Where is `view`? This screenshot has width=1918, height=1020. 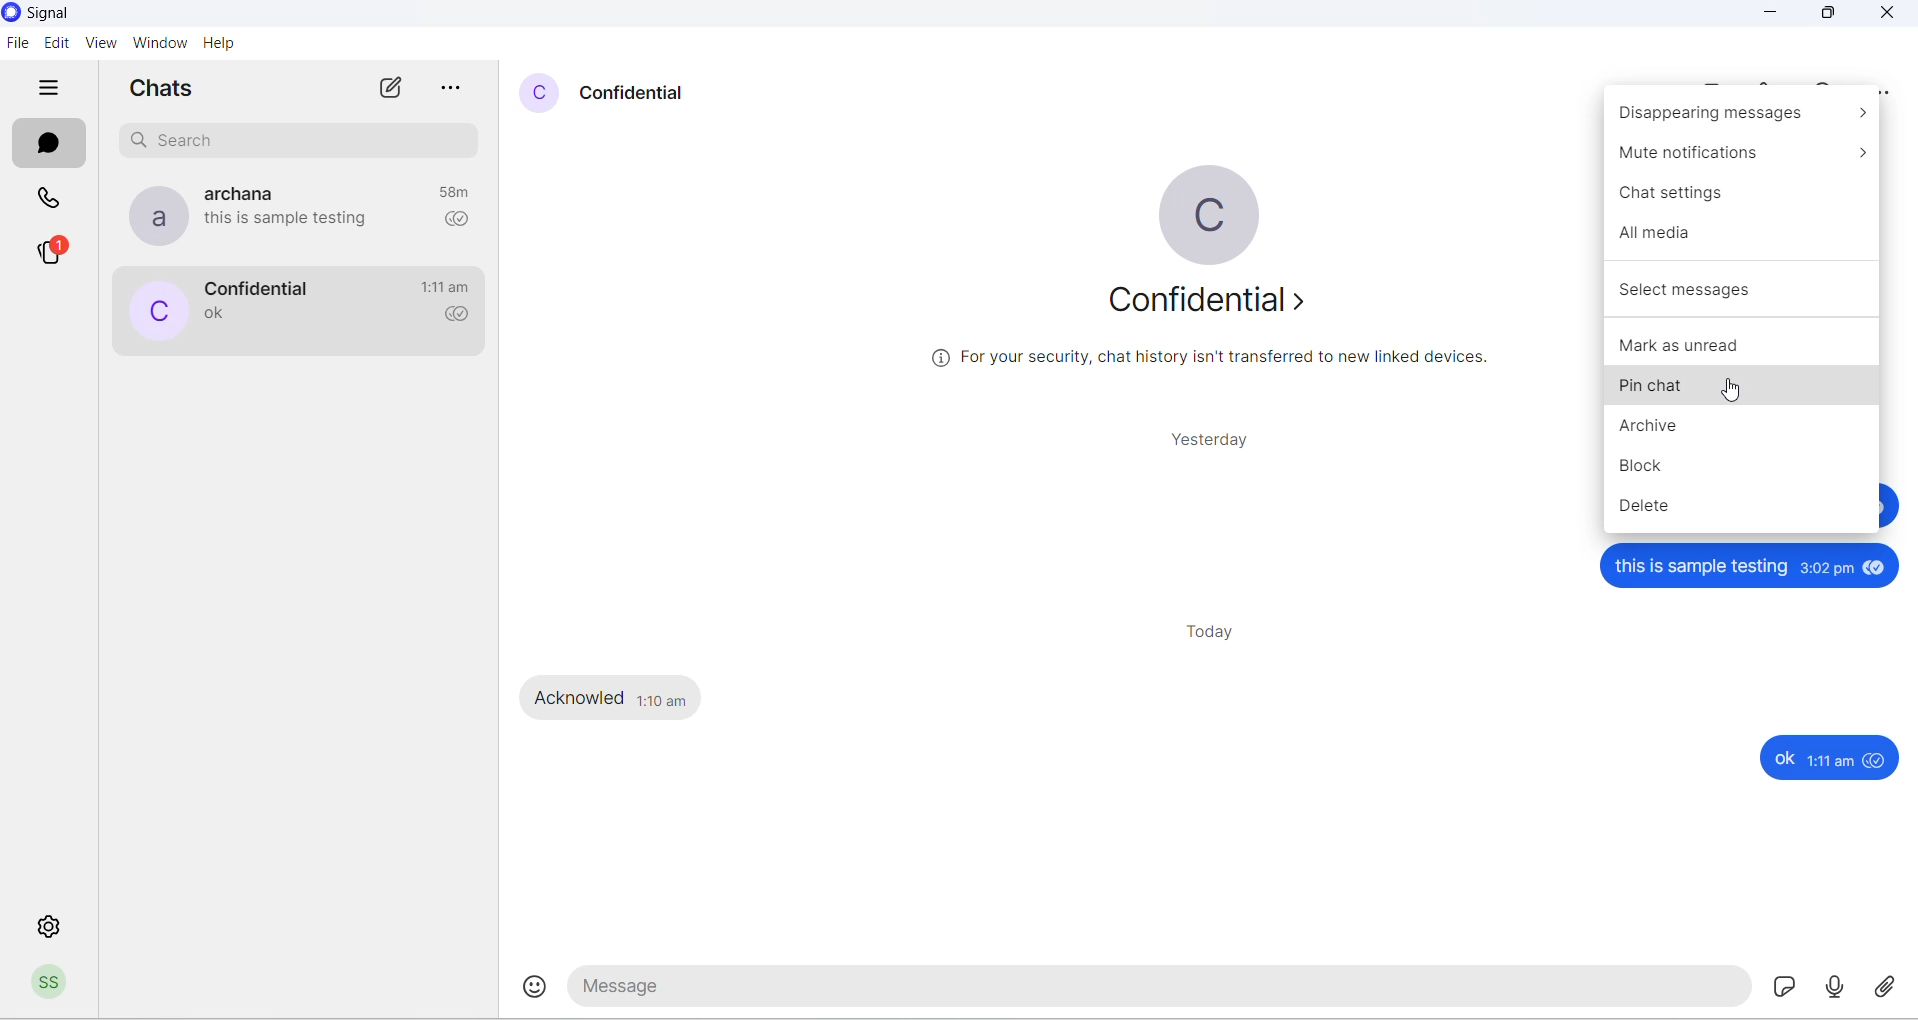 view is located at coordinates (101, 44).